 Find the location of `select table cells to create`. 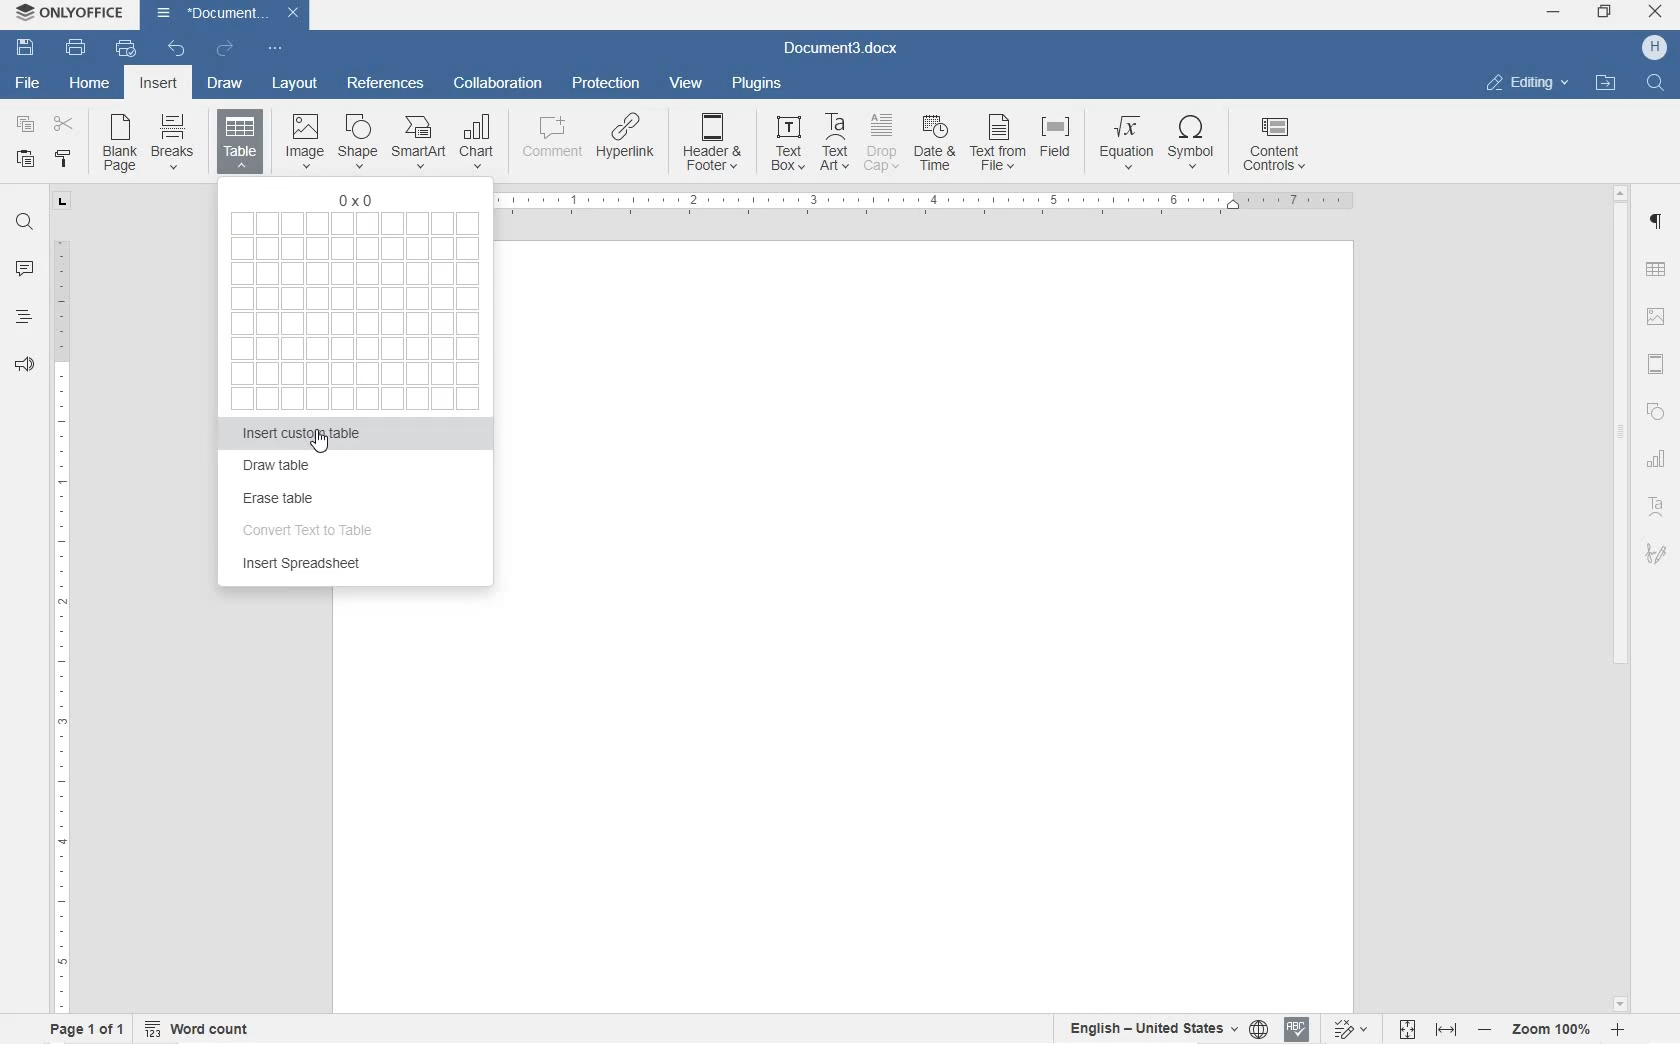

select table cells to create is located at coordinates (350, 315).